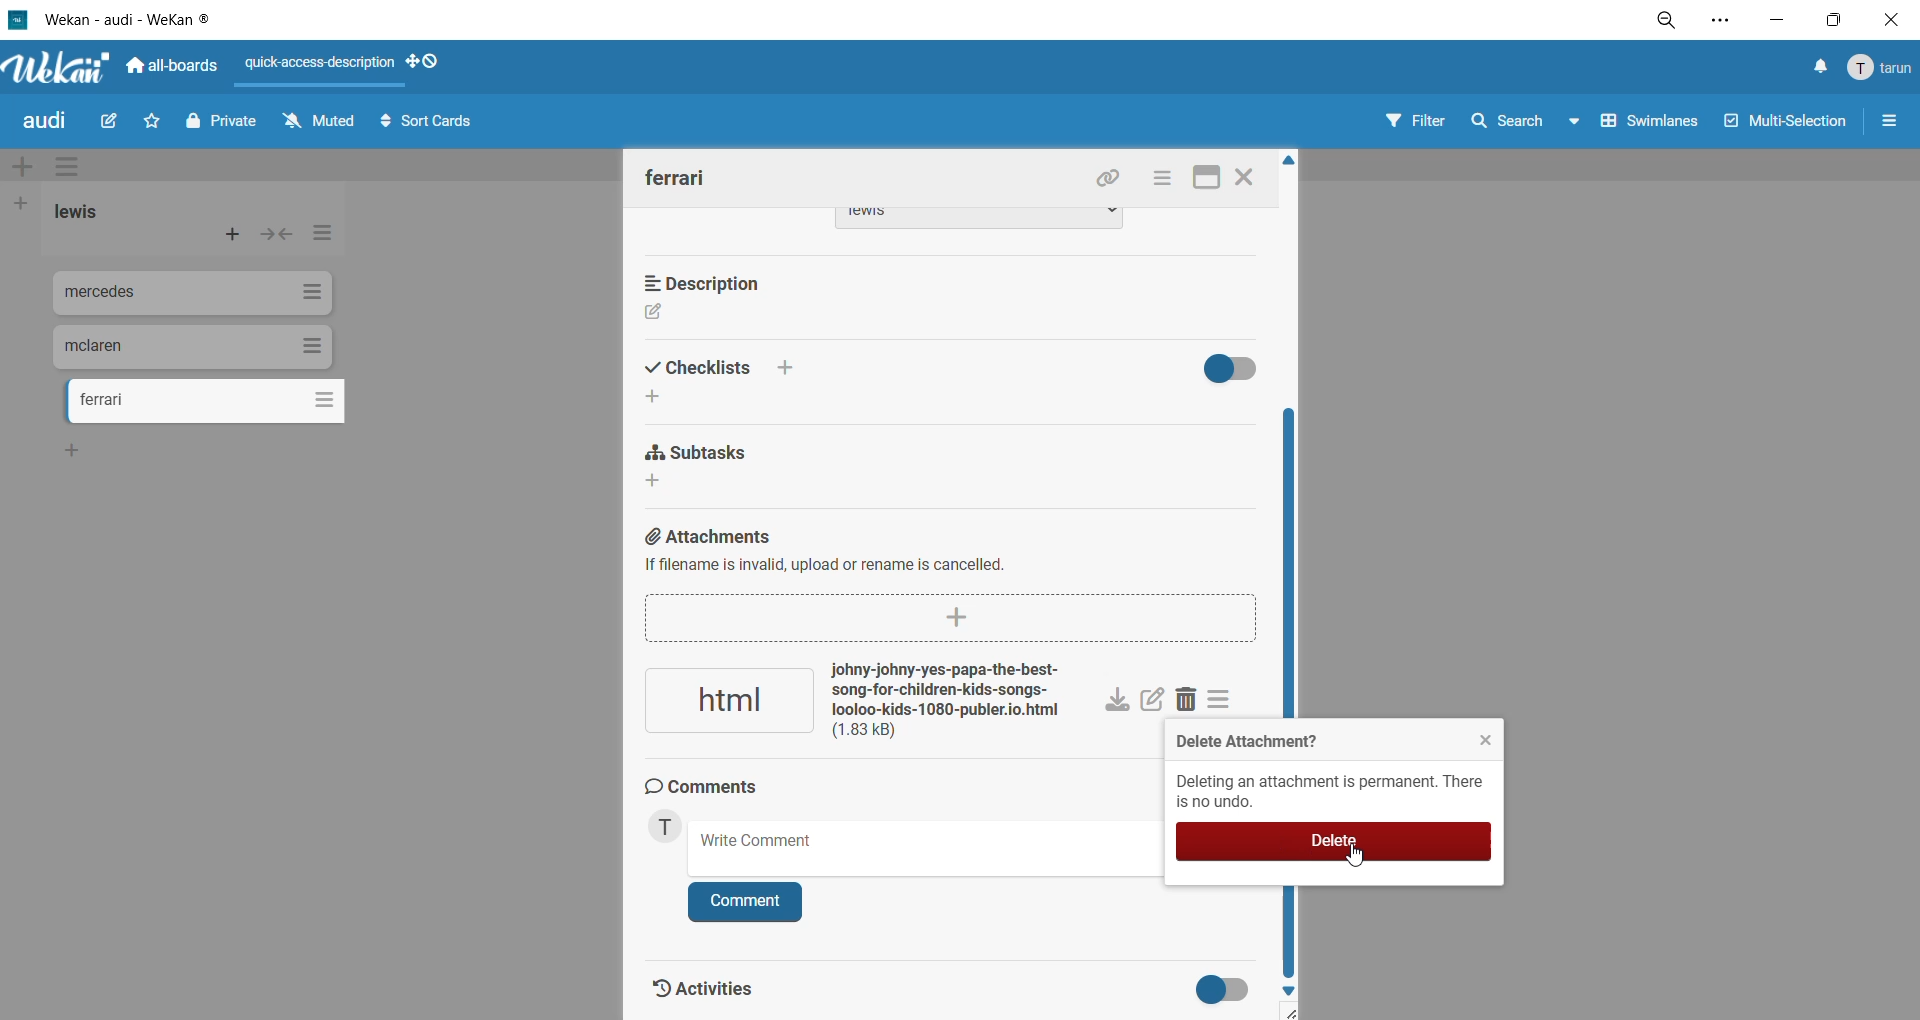 The image size is (1920, 1020). I want to click on notifications, so click(1819, 69).